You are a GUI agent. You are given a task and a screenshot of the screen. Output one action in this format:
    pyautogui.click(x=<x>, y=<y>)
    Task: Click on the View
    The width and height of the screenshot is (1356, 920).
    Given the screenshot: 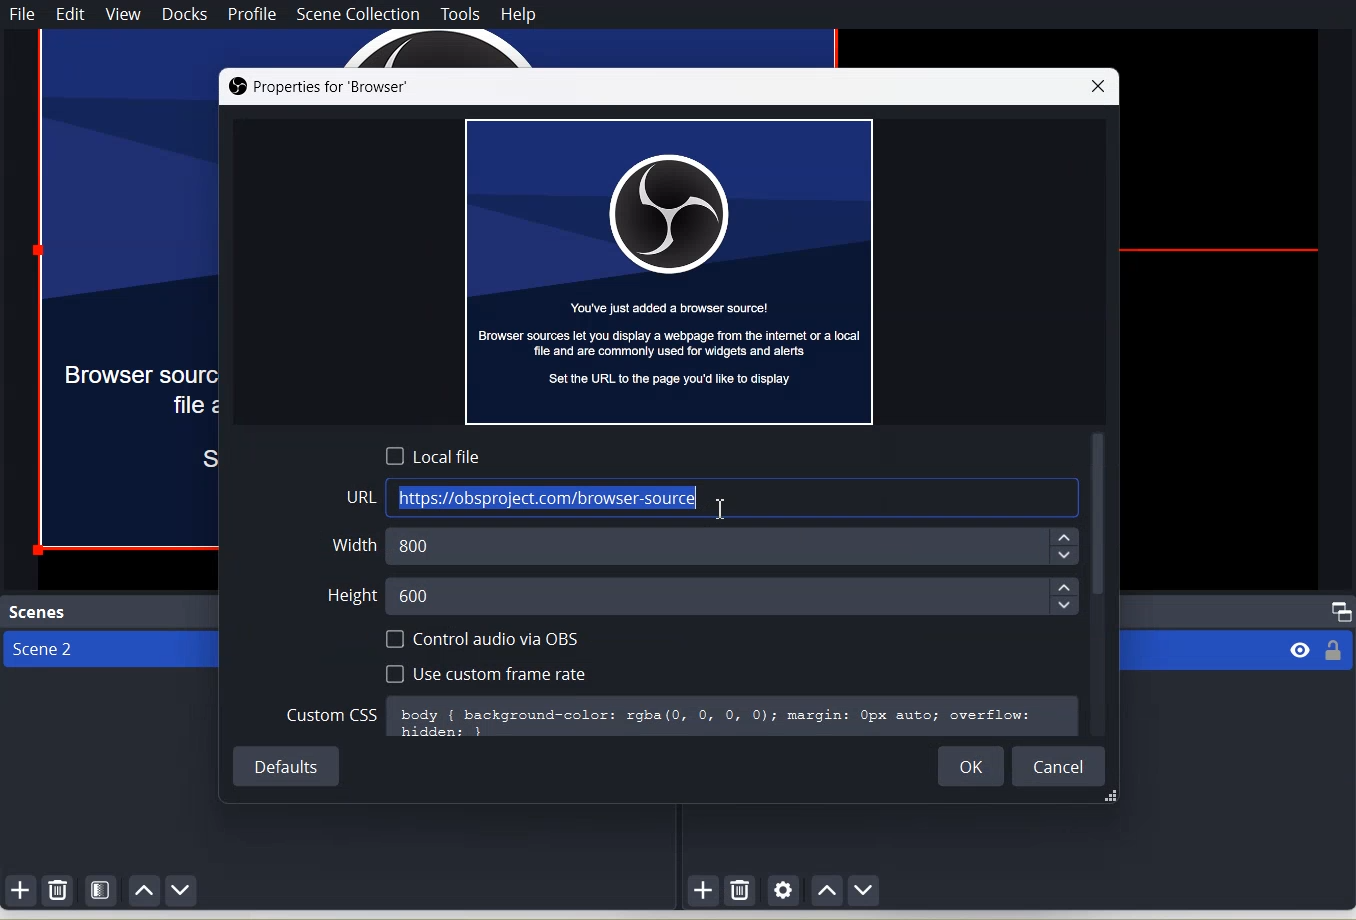 What is the action you would take?
    pyautogui.click(x=123, y=14)
    